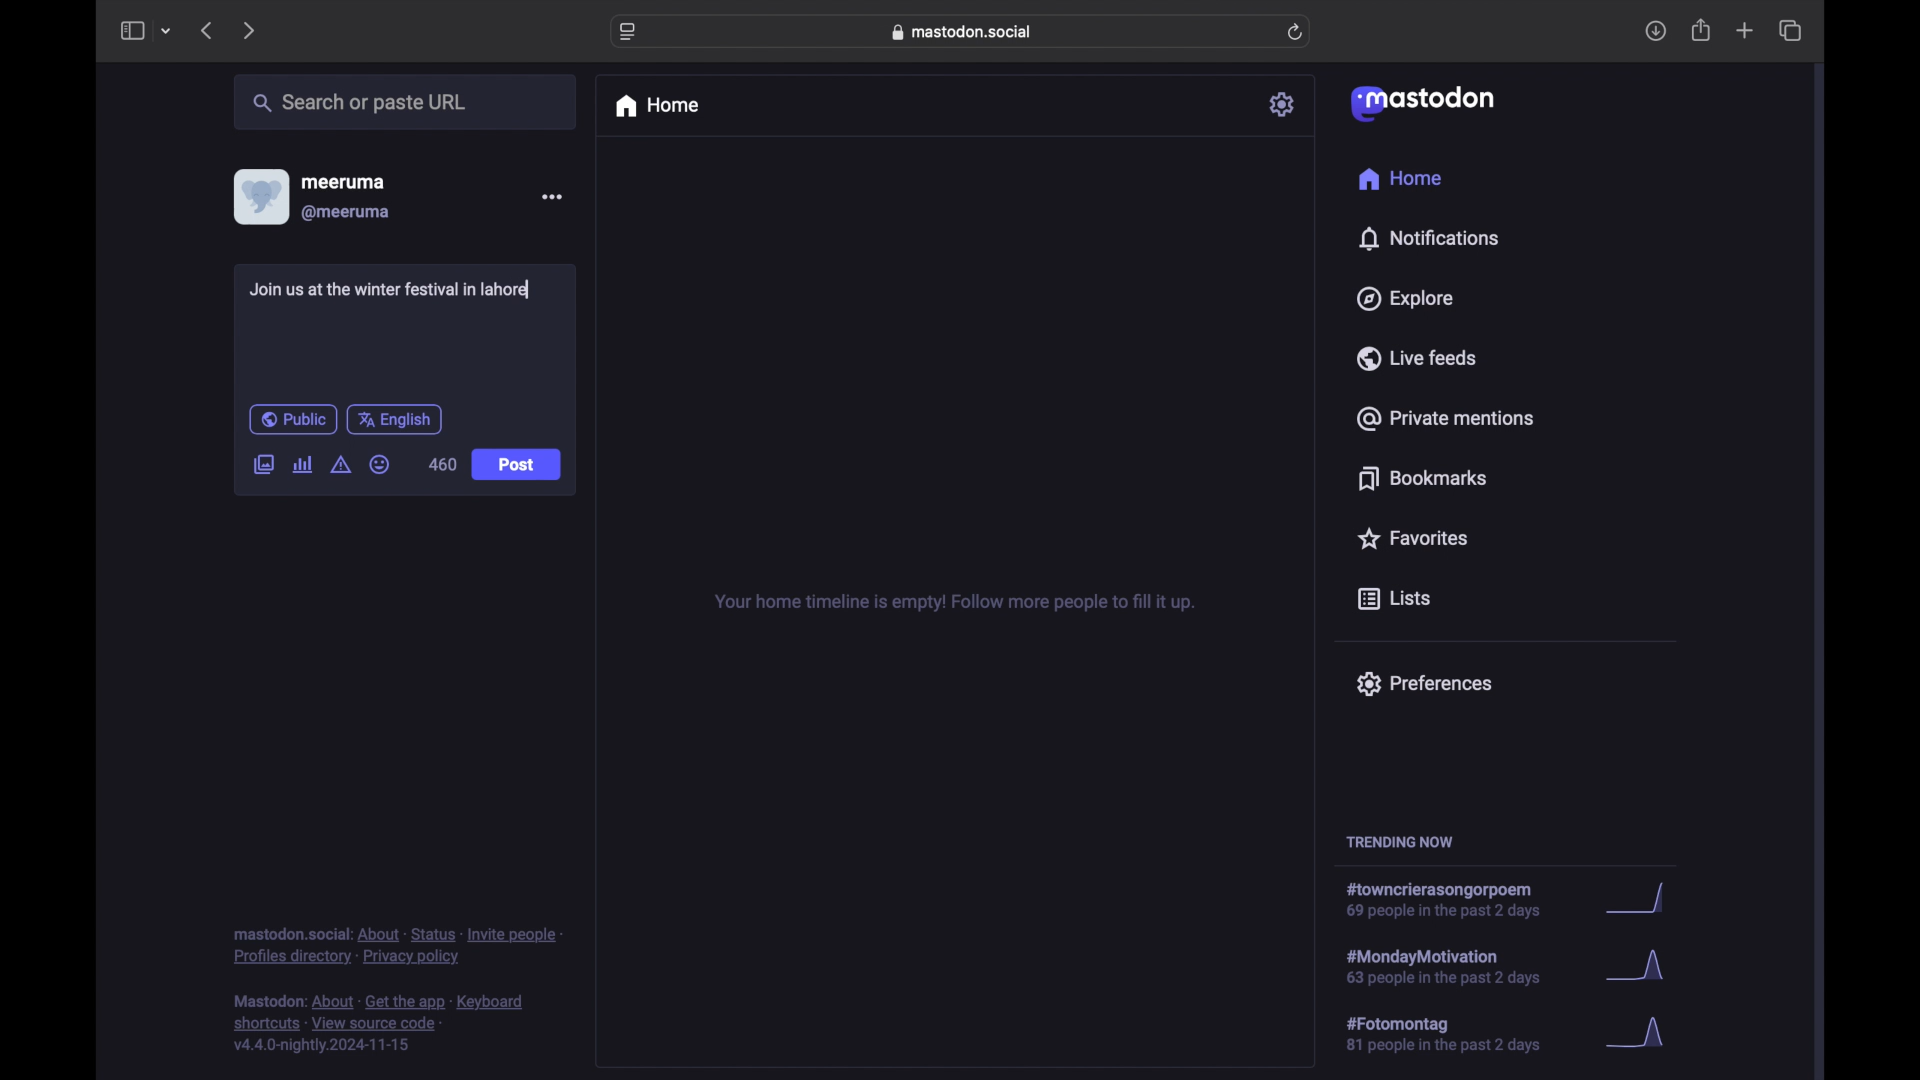  Describe the element at coordinates (954, 603) in the screenshot. I see `your home timeline is empty! follow more people to fill it up` at that location.